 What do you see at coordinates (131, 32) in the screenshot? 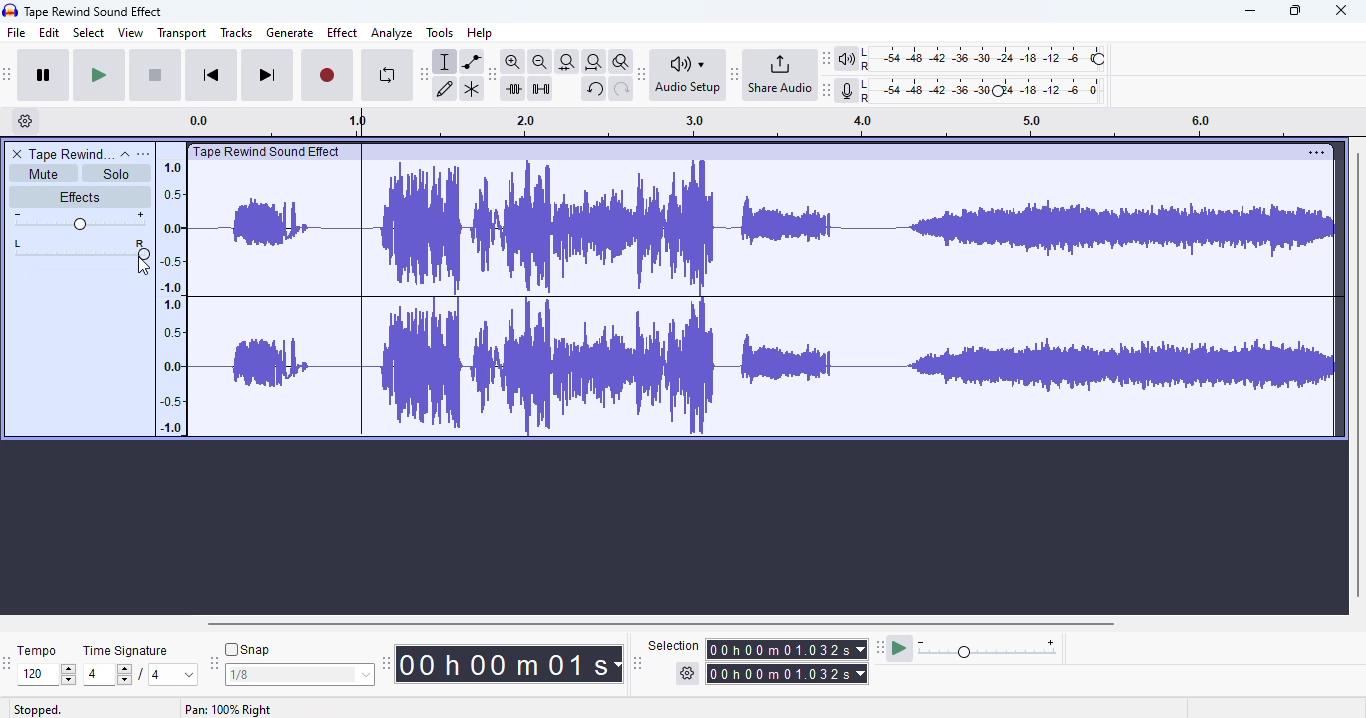
I see `view` at bounding box center [131, 32].